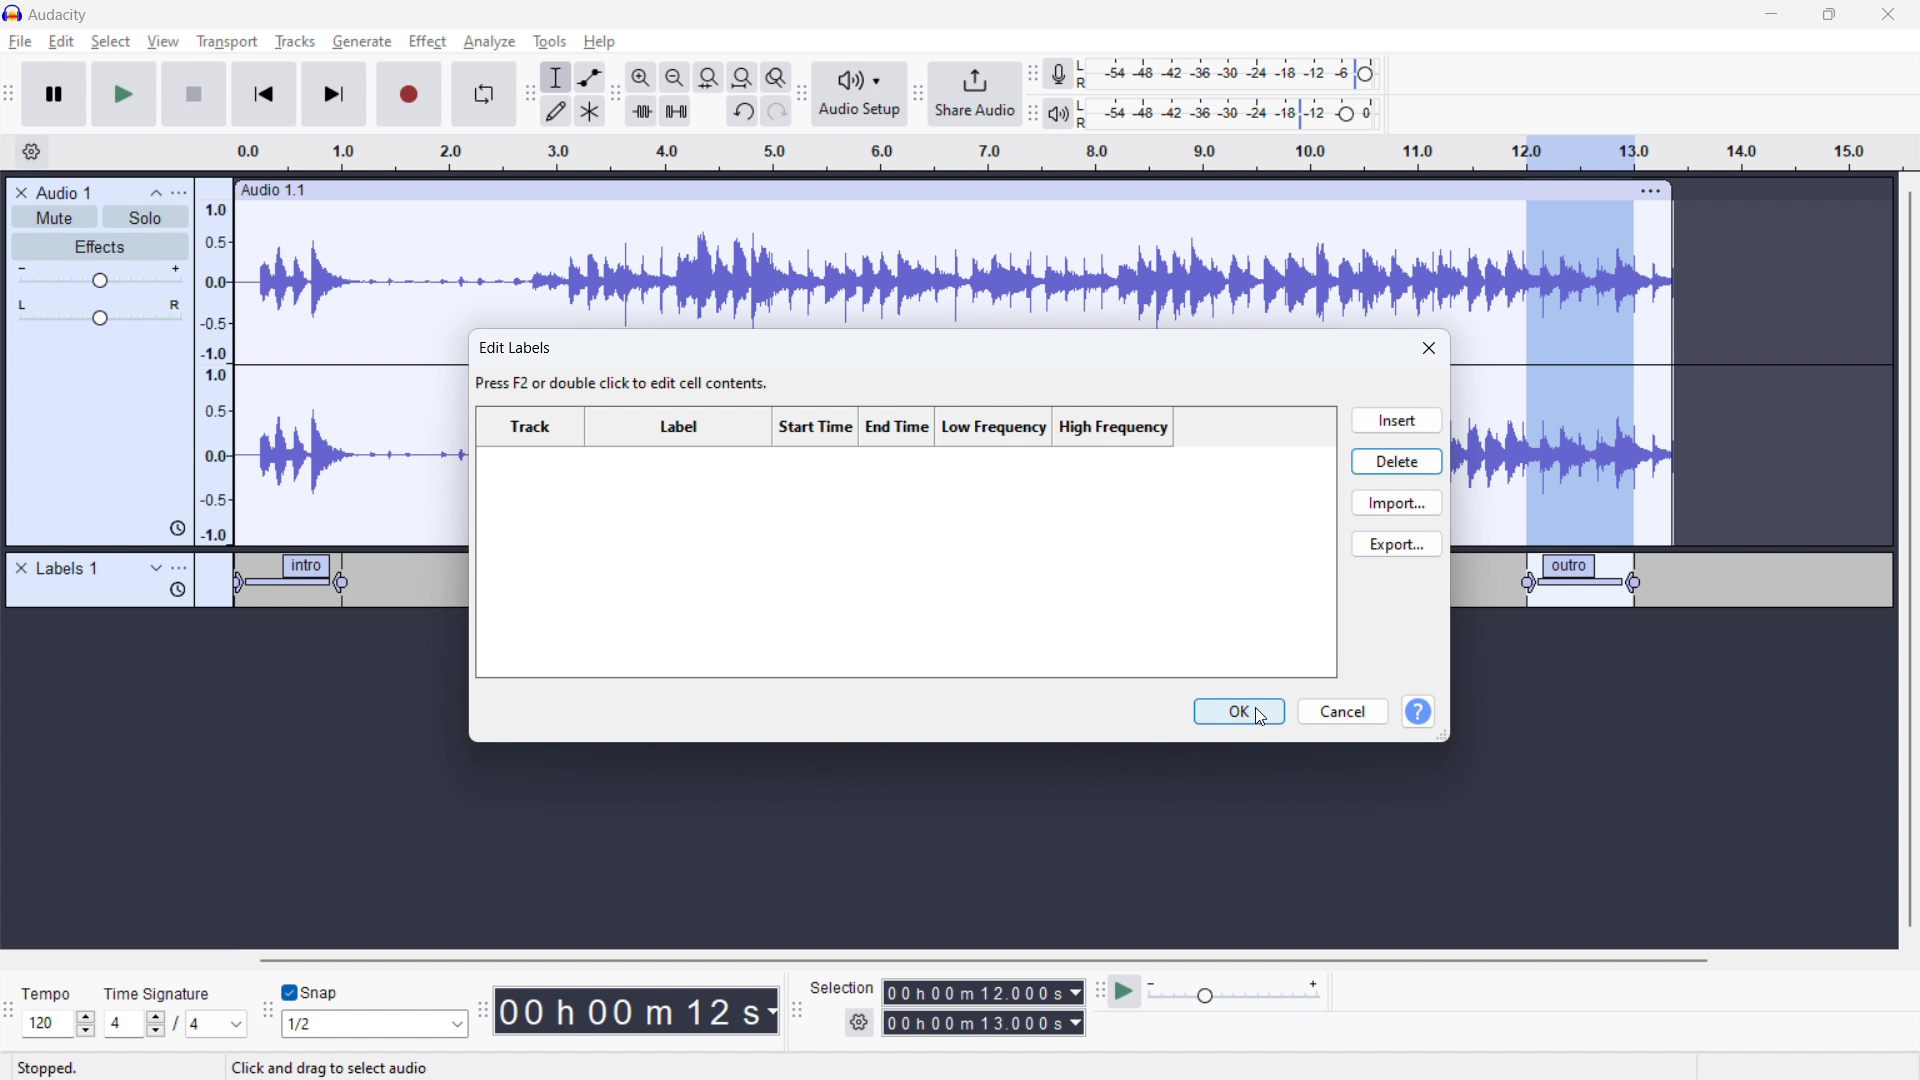 Image resolution: width=1920 pixels, height=1080 pixels. I want to click on expand, so click(156, 568).